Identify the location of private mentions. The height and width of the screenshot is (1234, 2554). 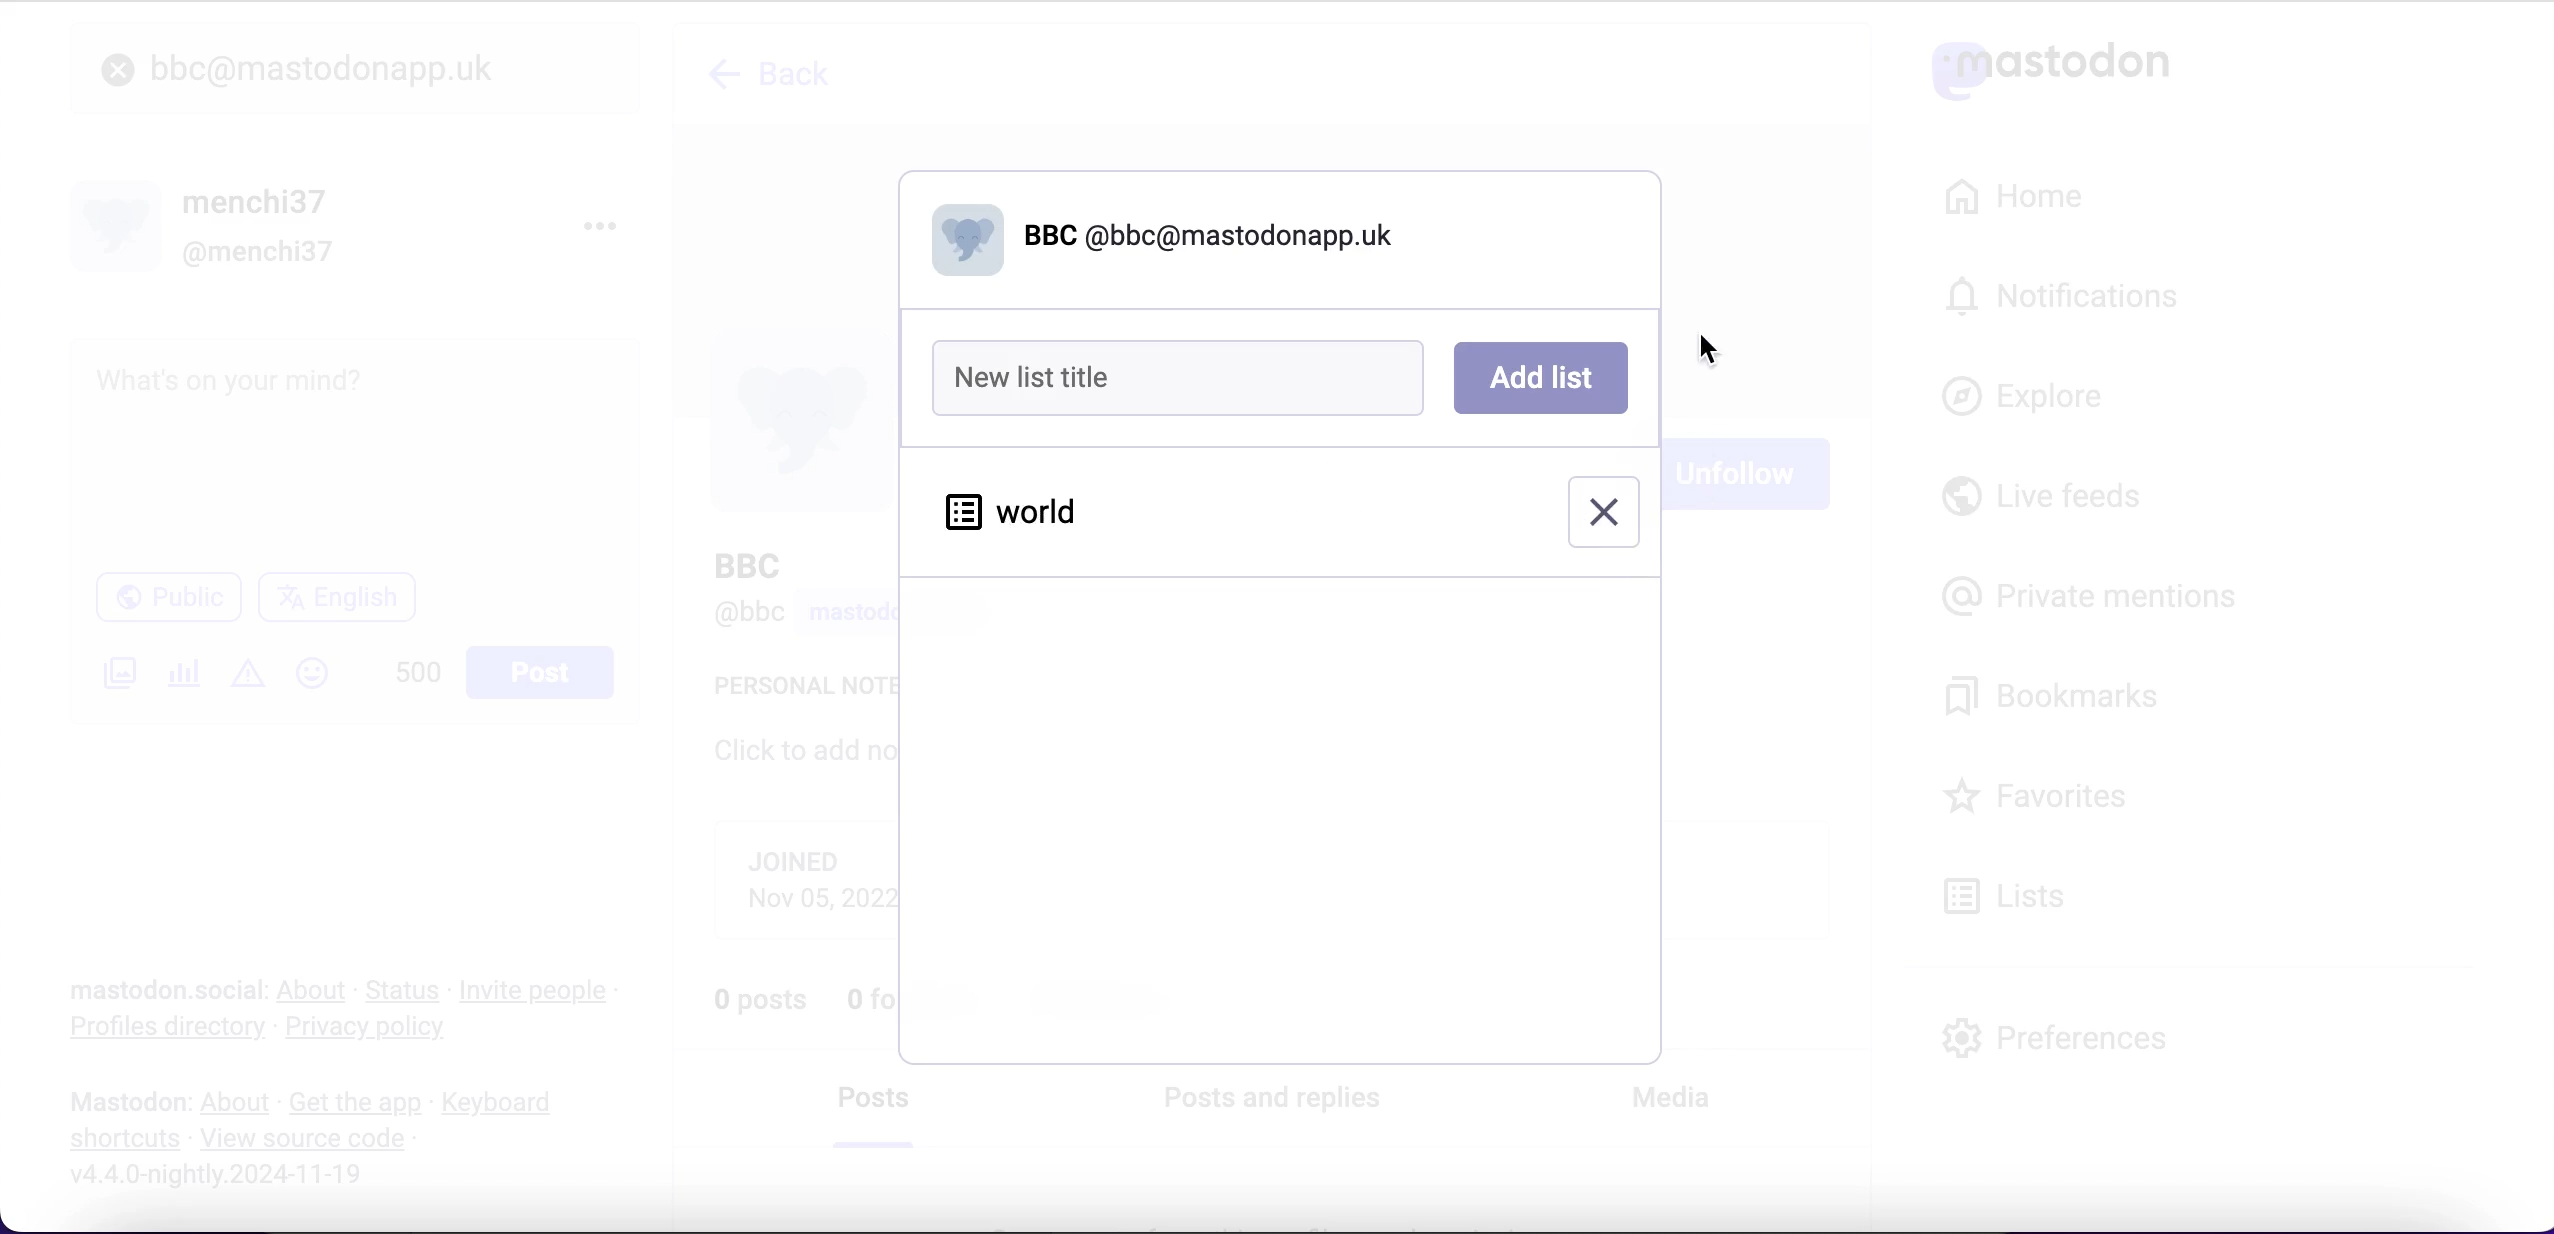
(2096, 591).